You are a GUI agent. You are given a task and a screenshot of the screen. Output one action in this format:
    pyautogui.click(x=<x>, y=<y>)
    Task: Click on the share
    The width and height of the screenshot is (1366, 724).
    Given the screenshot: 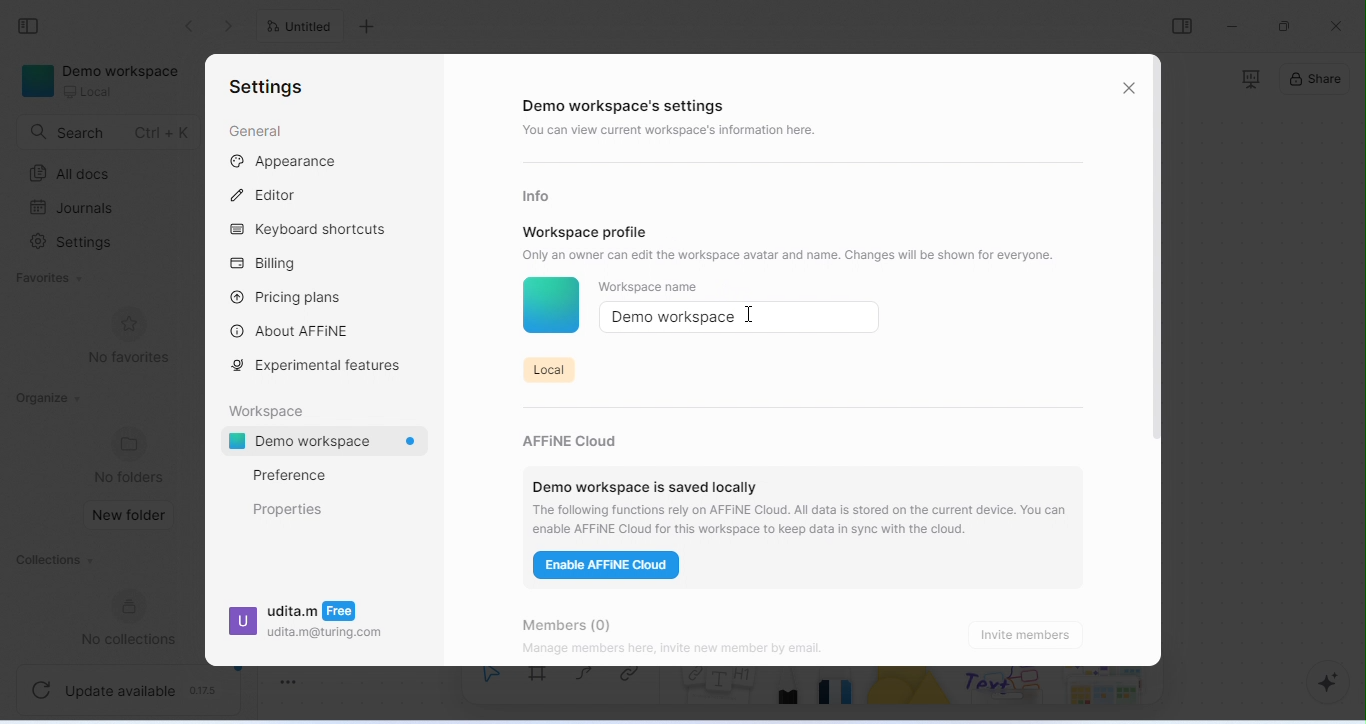 What is the action you would take?
    pyautogui.click(x=1316, y=81)
    